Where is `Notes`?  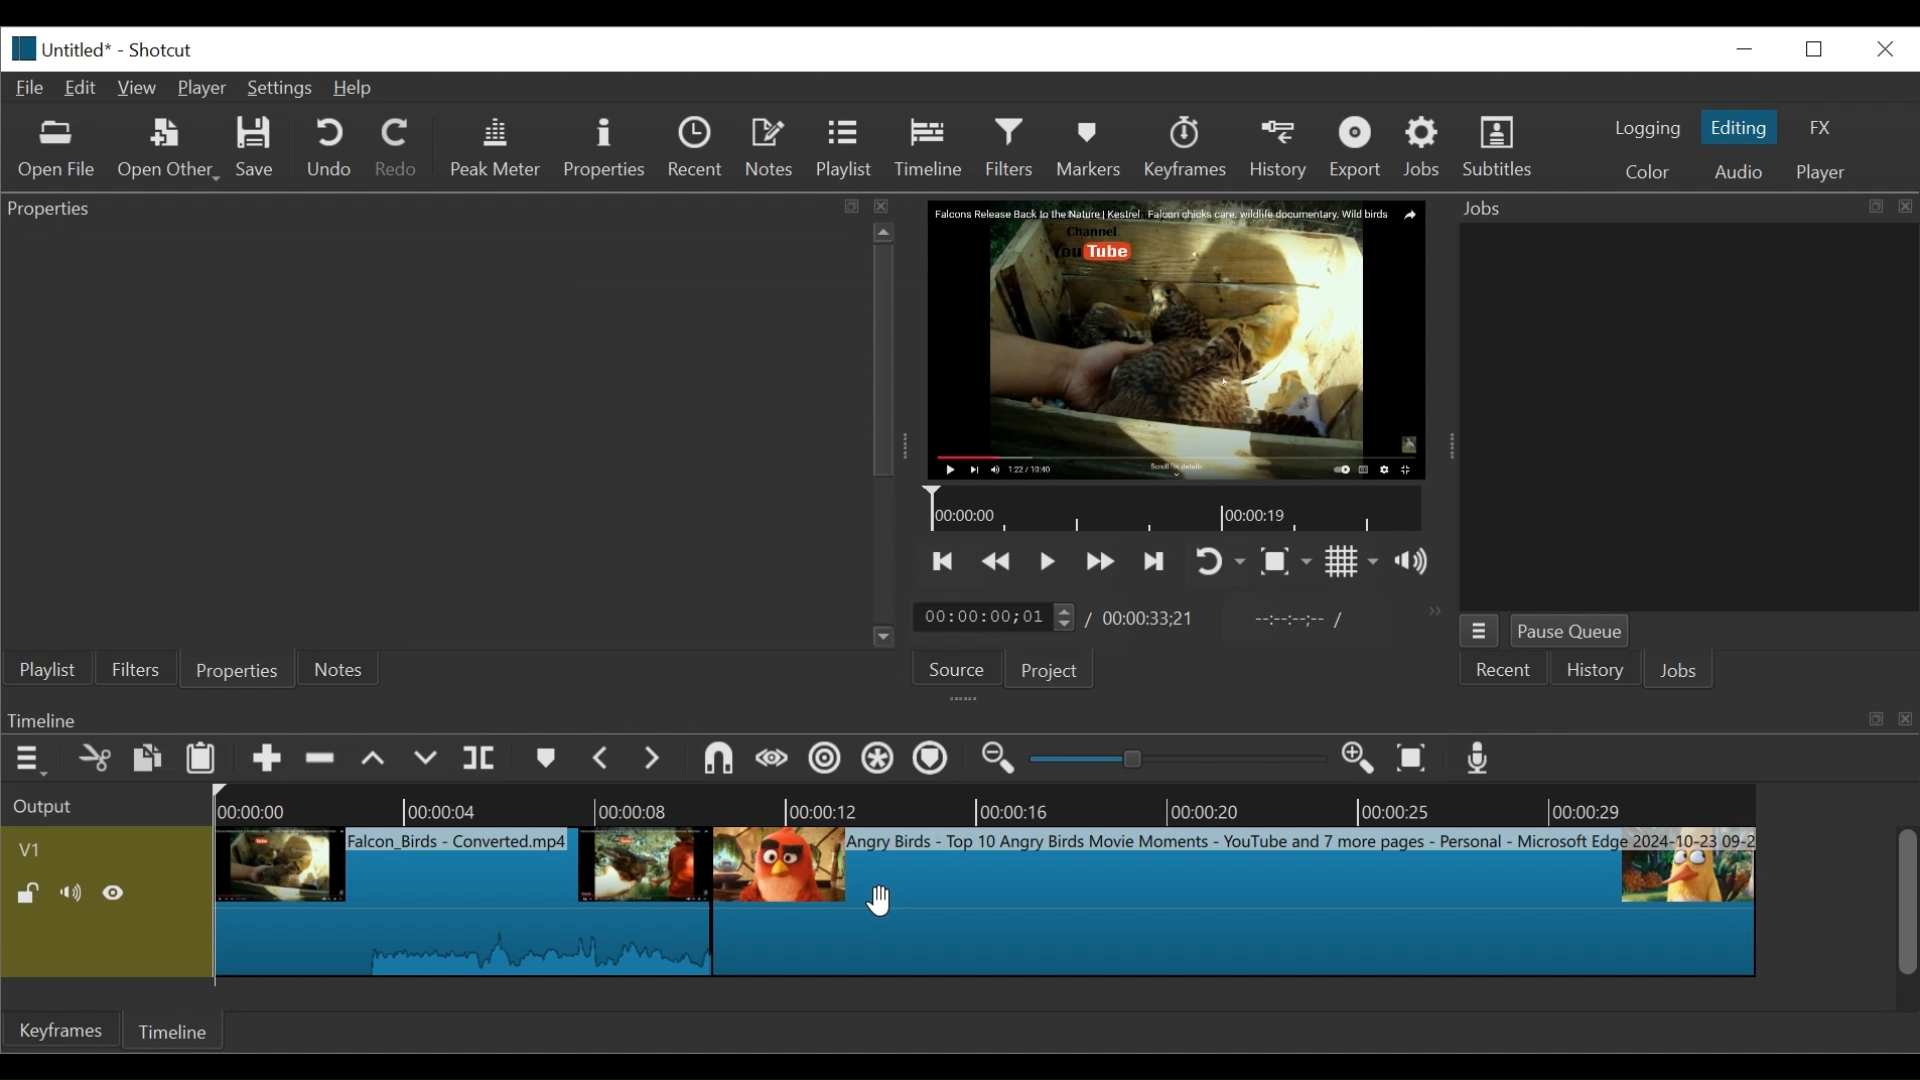
Notes is located at coordinates (340, 669).